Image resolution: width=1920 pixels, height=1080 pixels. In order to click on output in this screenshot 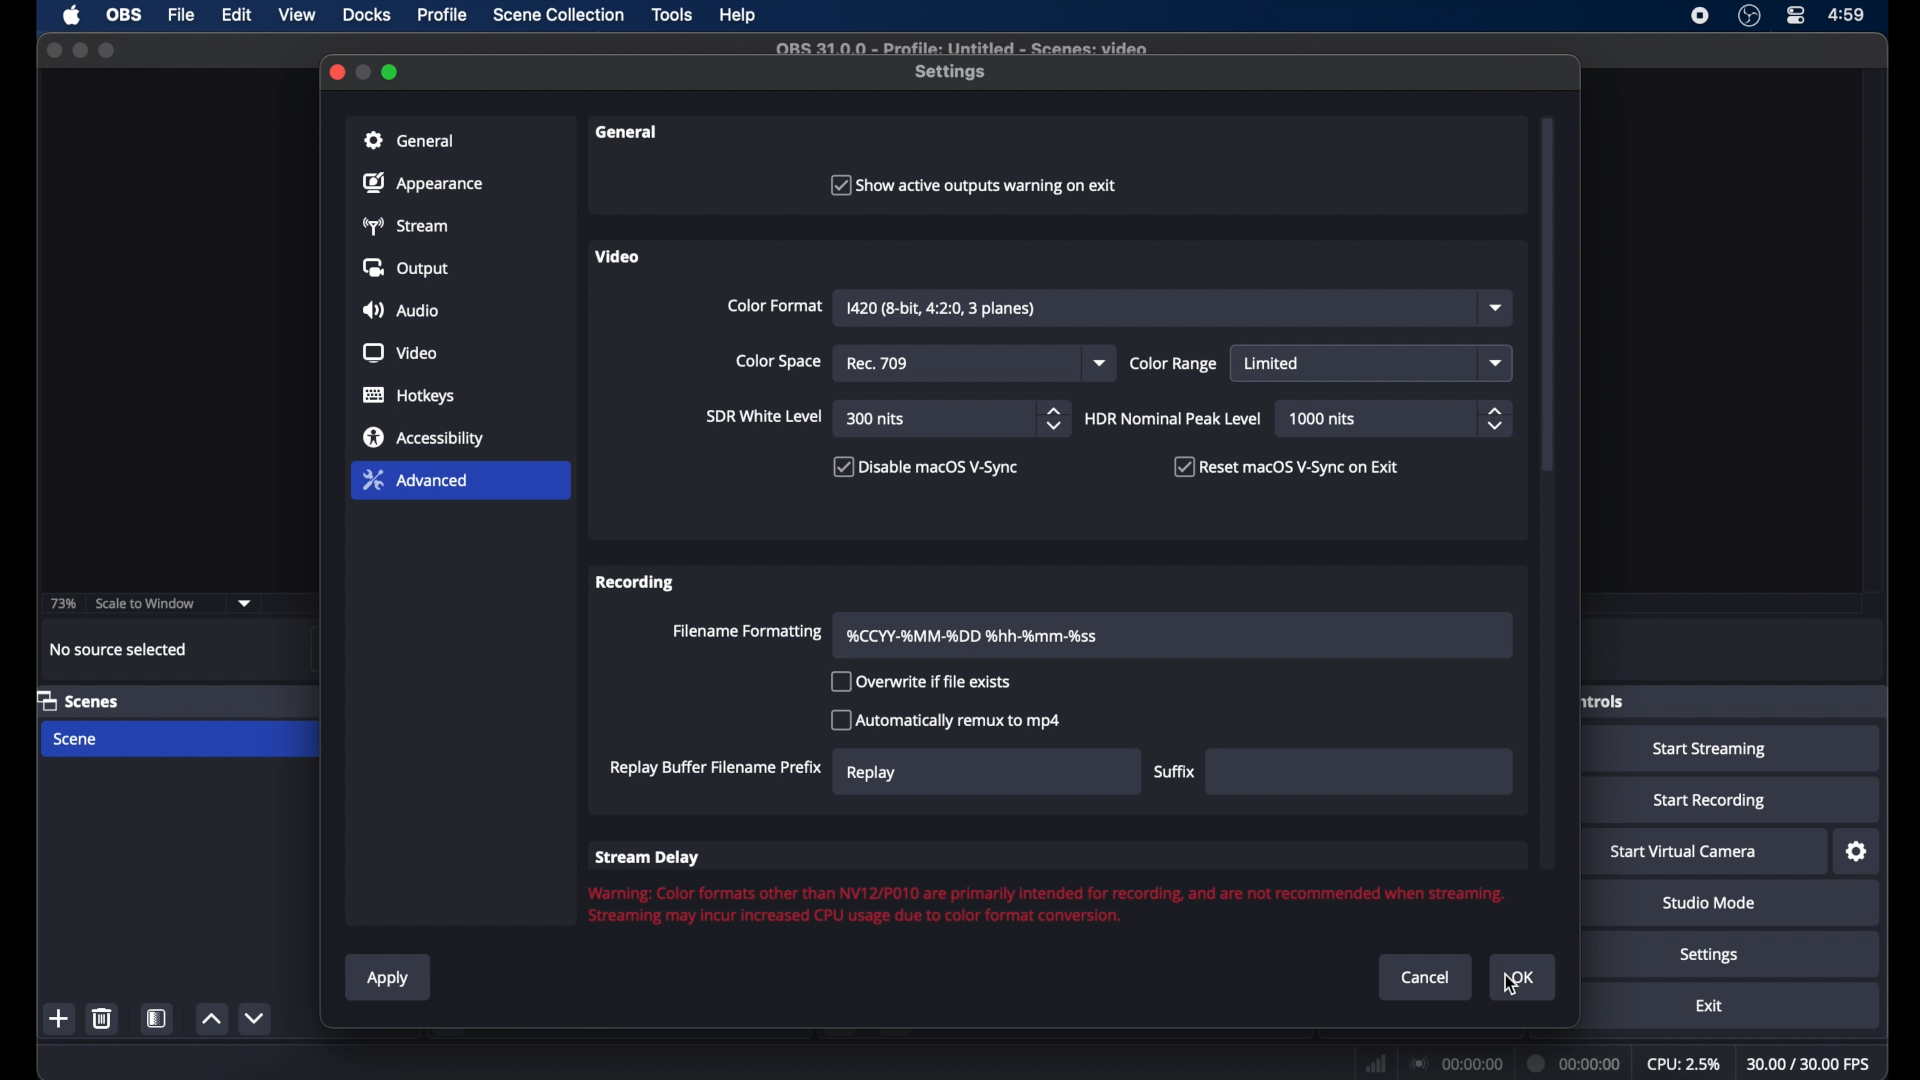, I will do `click(406, 269)`.